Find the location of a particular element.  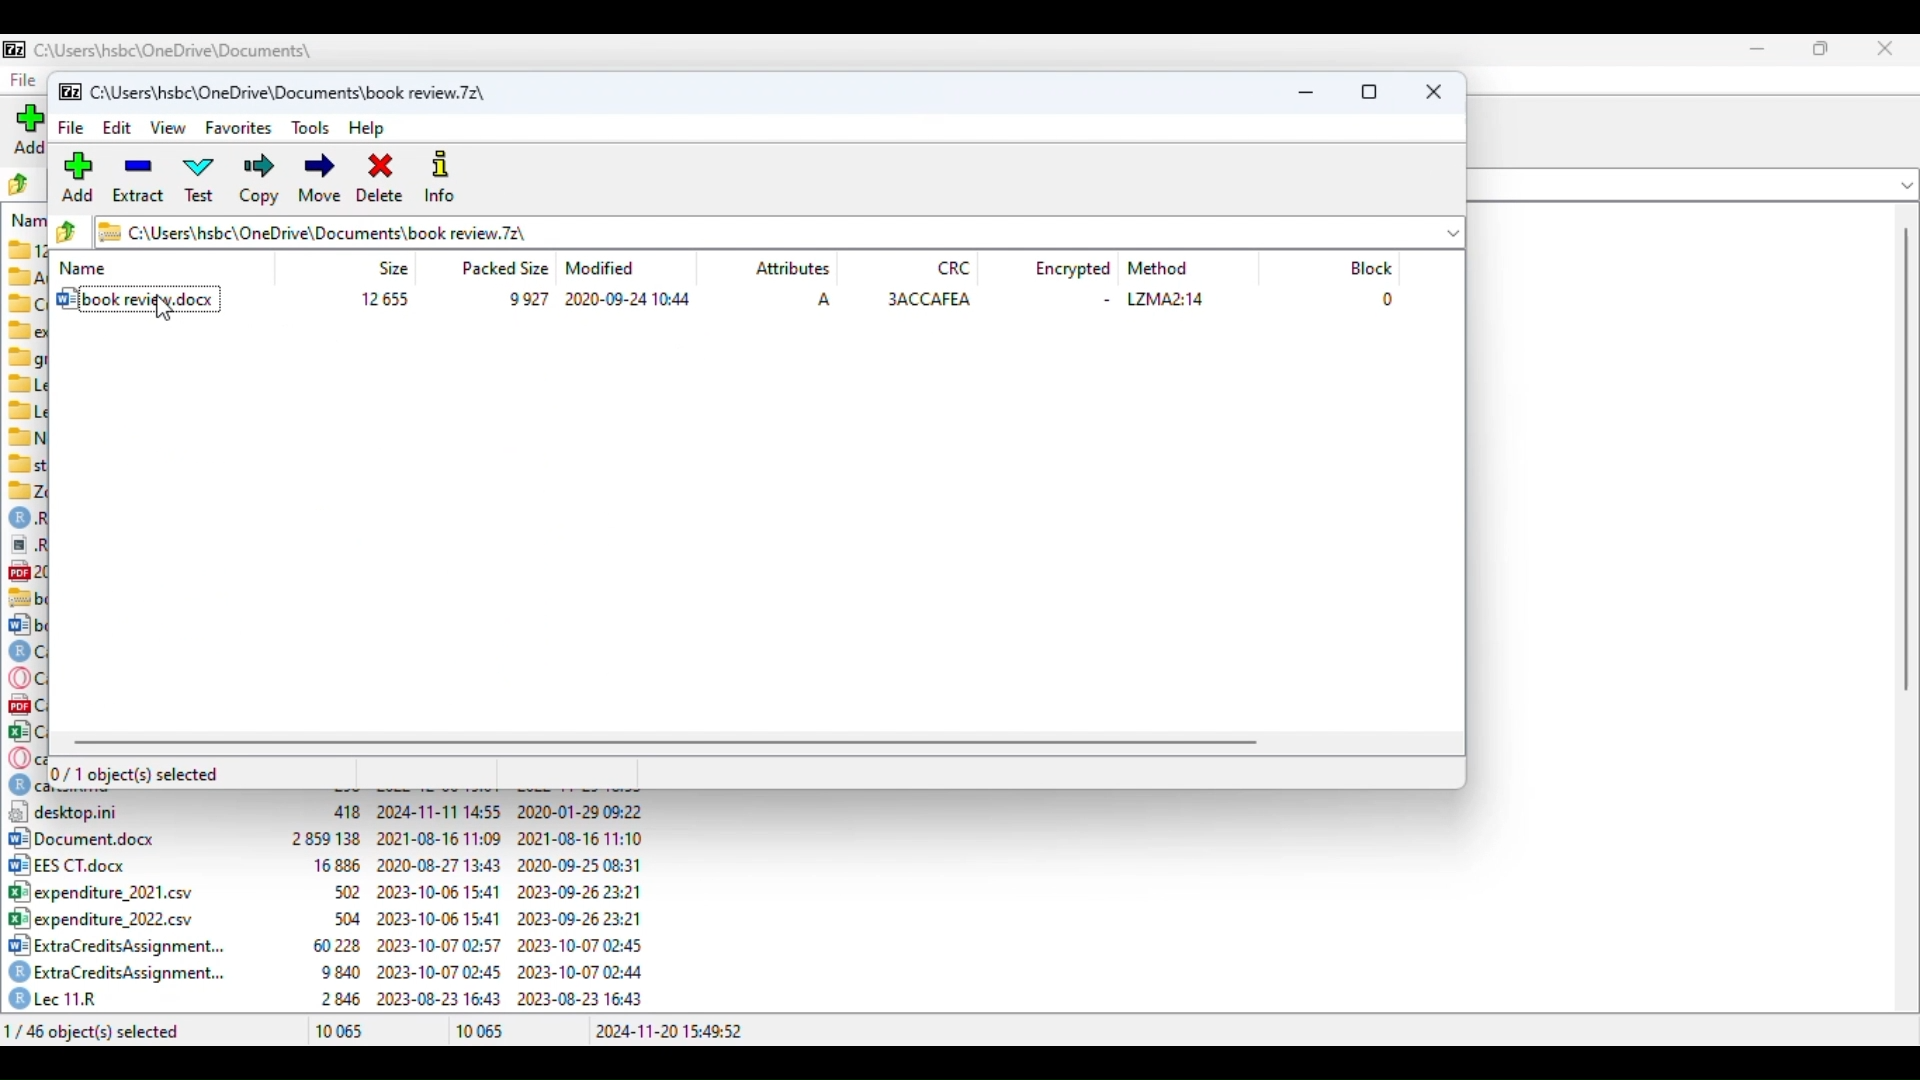

modified is located at coordinates (601, 267).